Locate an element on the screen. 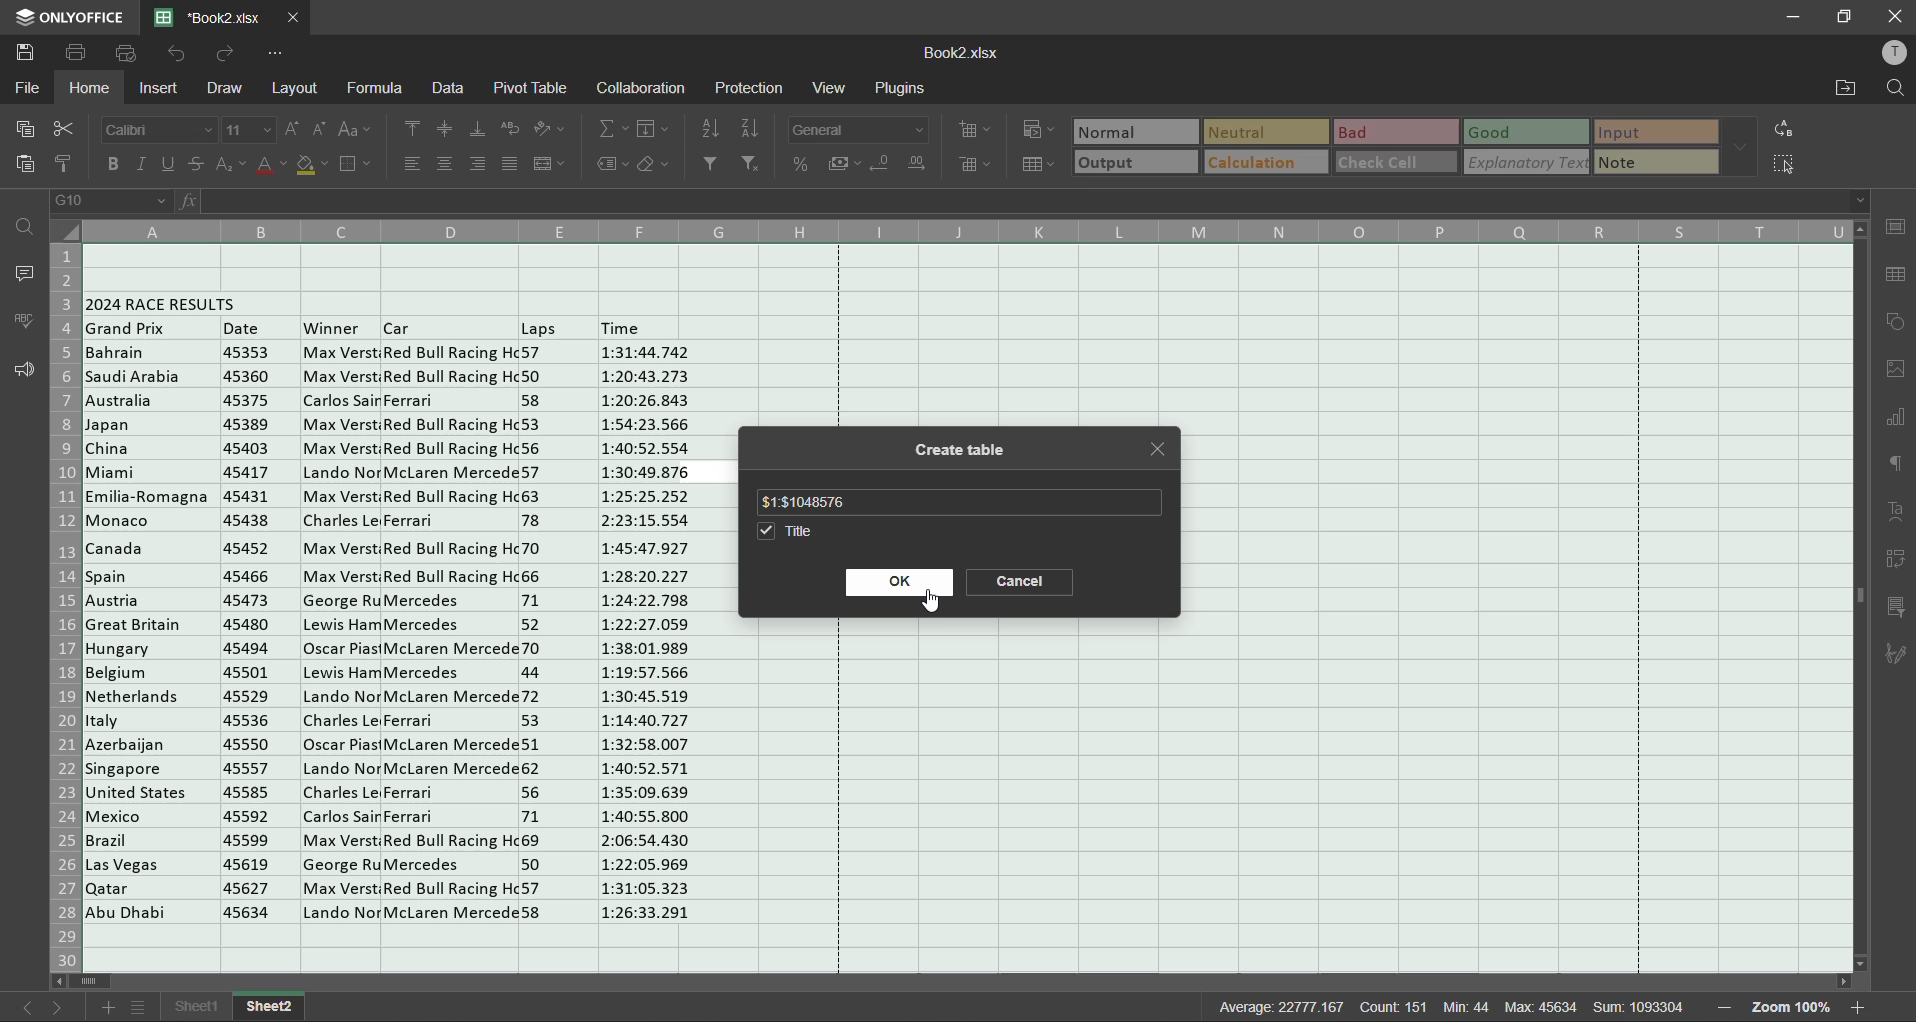  insert is located at coordinates (164, 89).